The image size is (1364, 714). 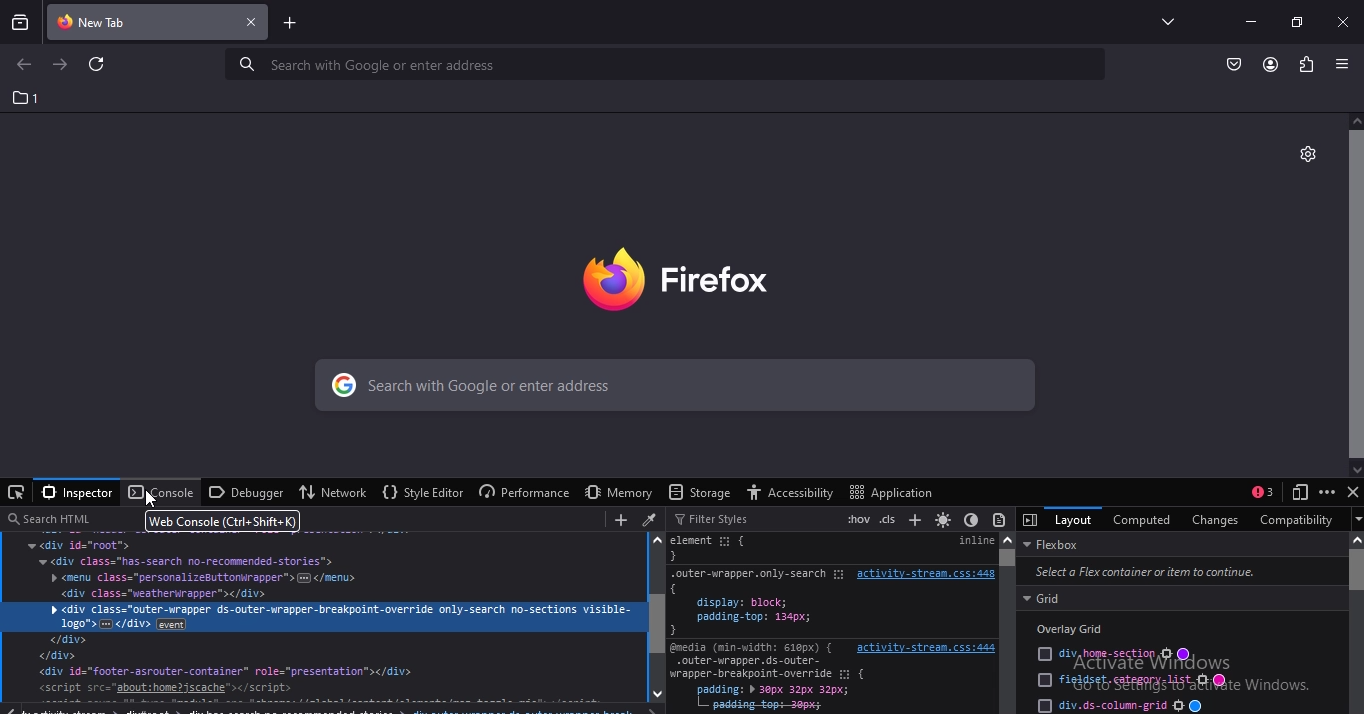 What do you see at coordinates (793, 491) in the screenshot?
I see `accessibilty` at bounding box center [793, 491].